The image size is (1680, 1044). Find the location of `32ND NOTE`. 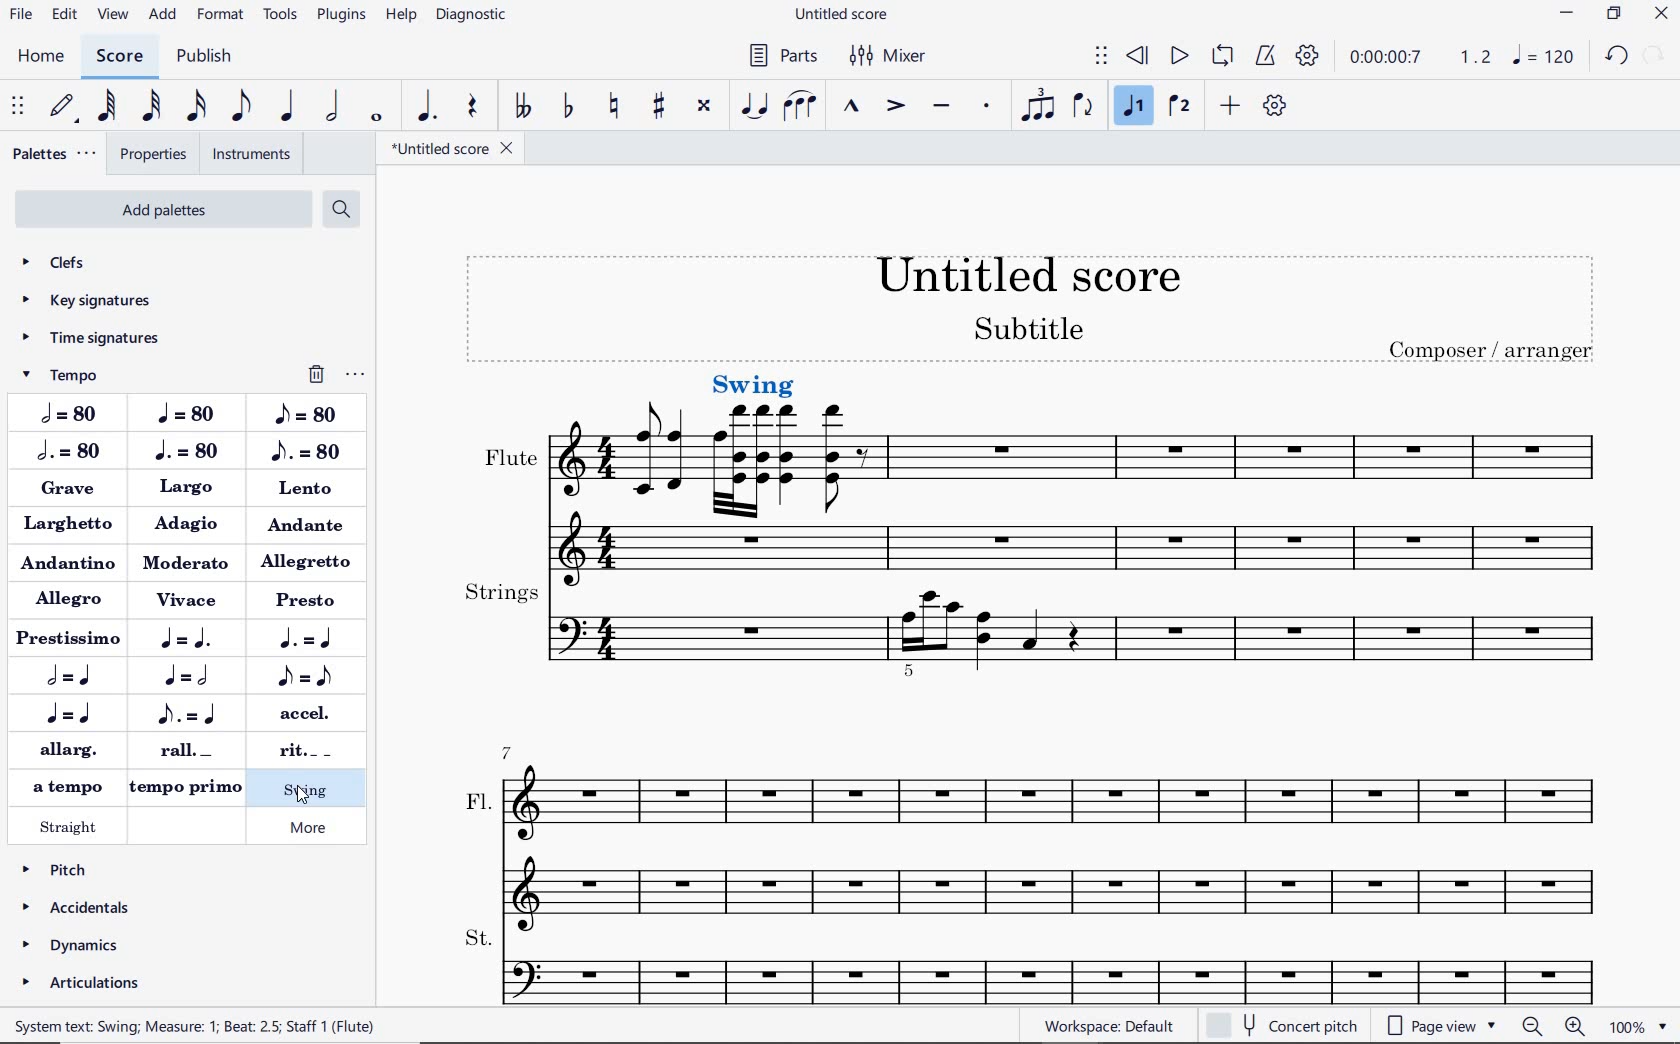

32ND NOTE is located at coordinates (154, 106).